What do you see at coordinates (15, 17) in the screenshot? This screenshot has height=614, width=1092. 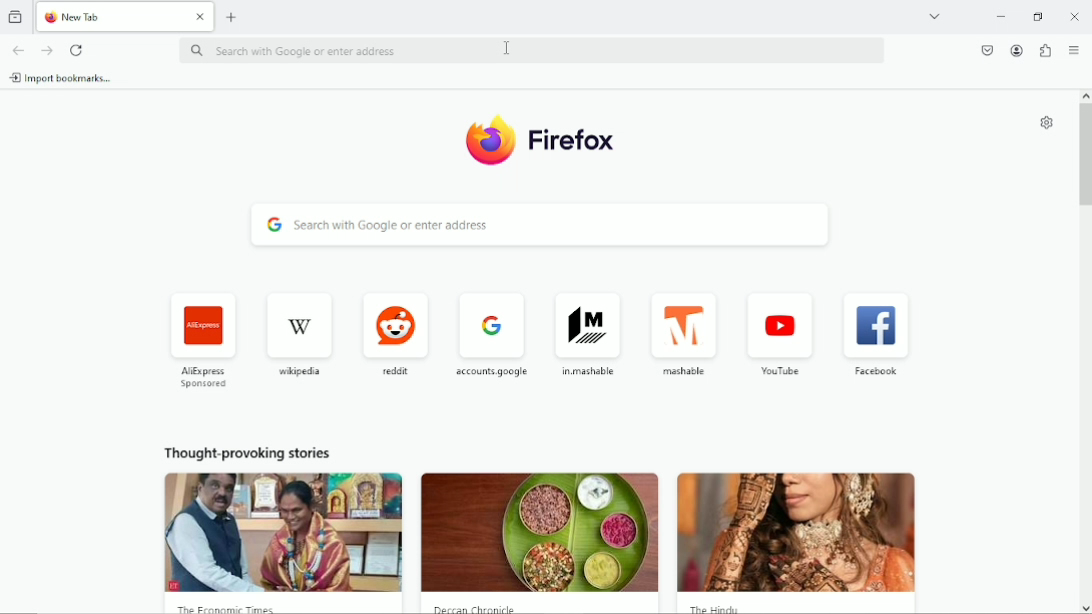 I see `view recent browsing` at bounding box center [15, 17].